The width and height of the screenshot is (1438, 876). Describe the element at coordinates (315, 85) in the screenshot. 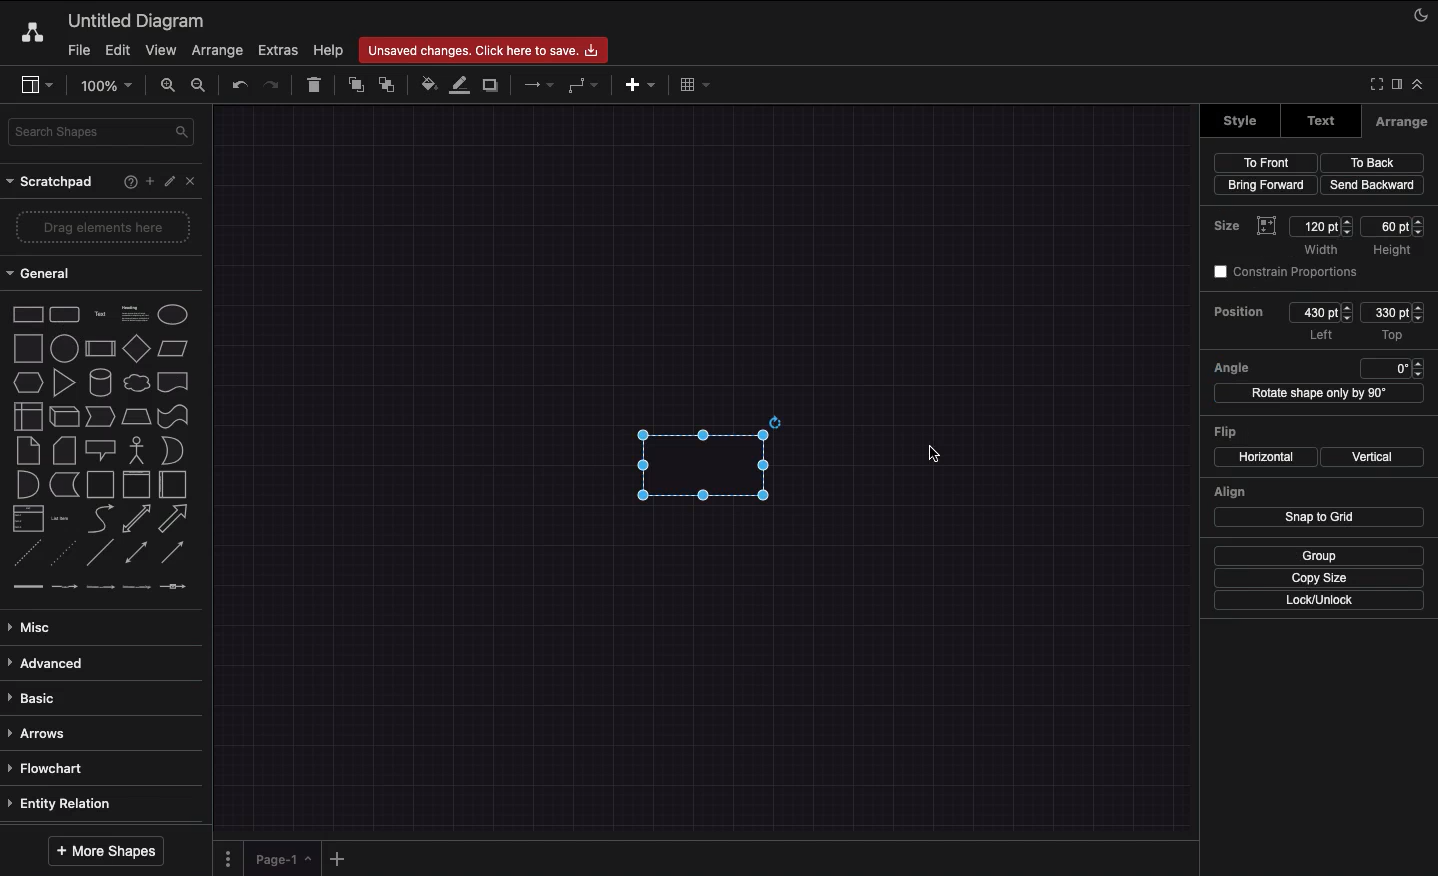

I see `Trash` at that location.